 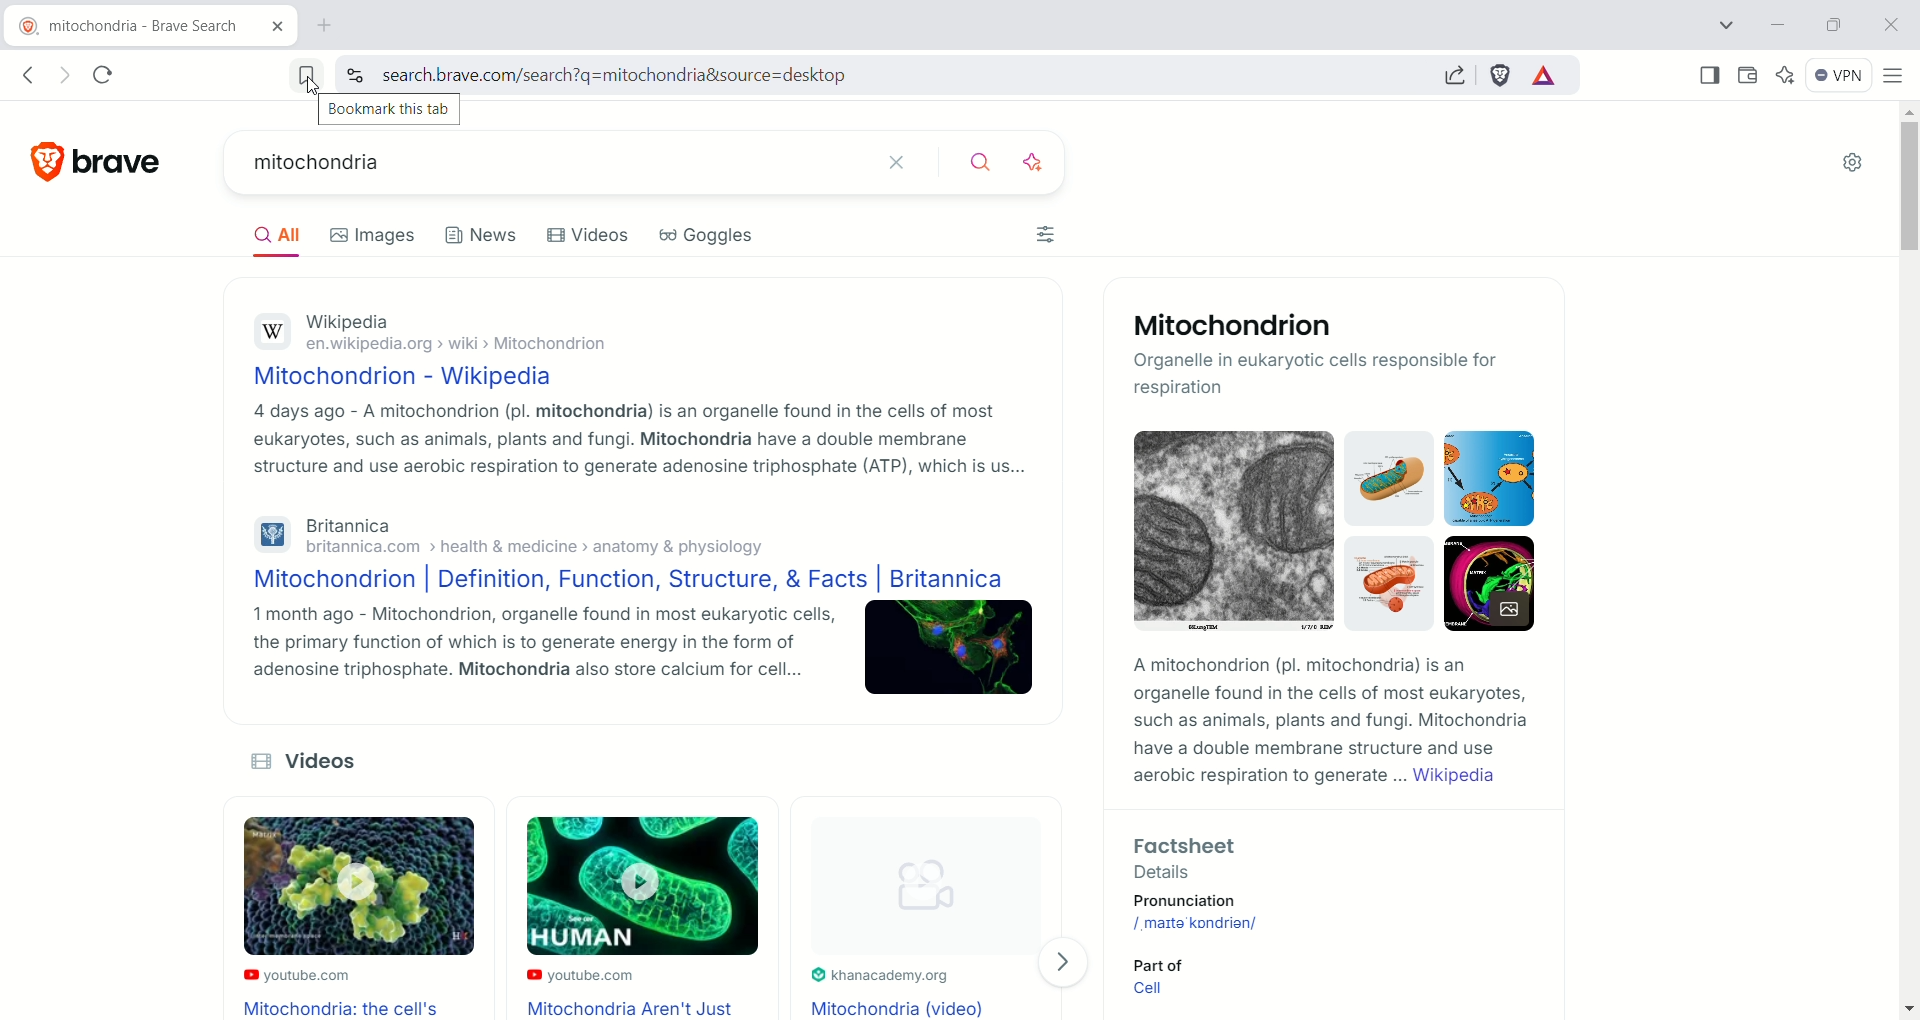 I want to click on Image, so click(x=950, y=652).